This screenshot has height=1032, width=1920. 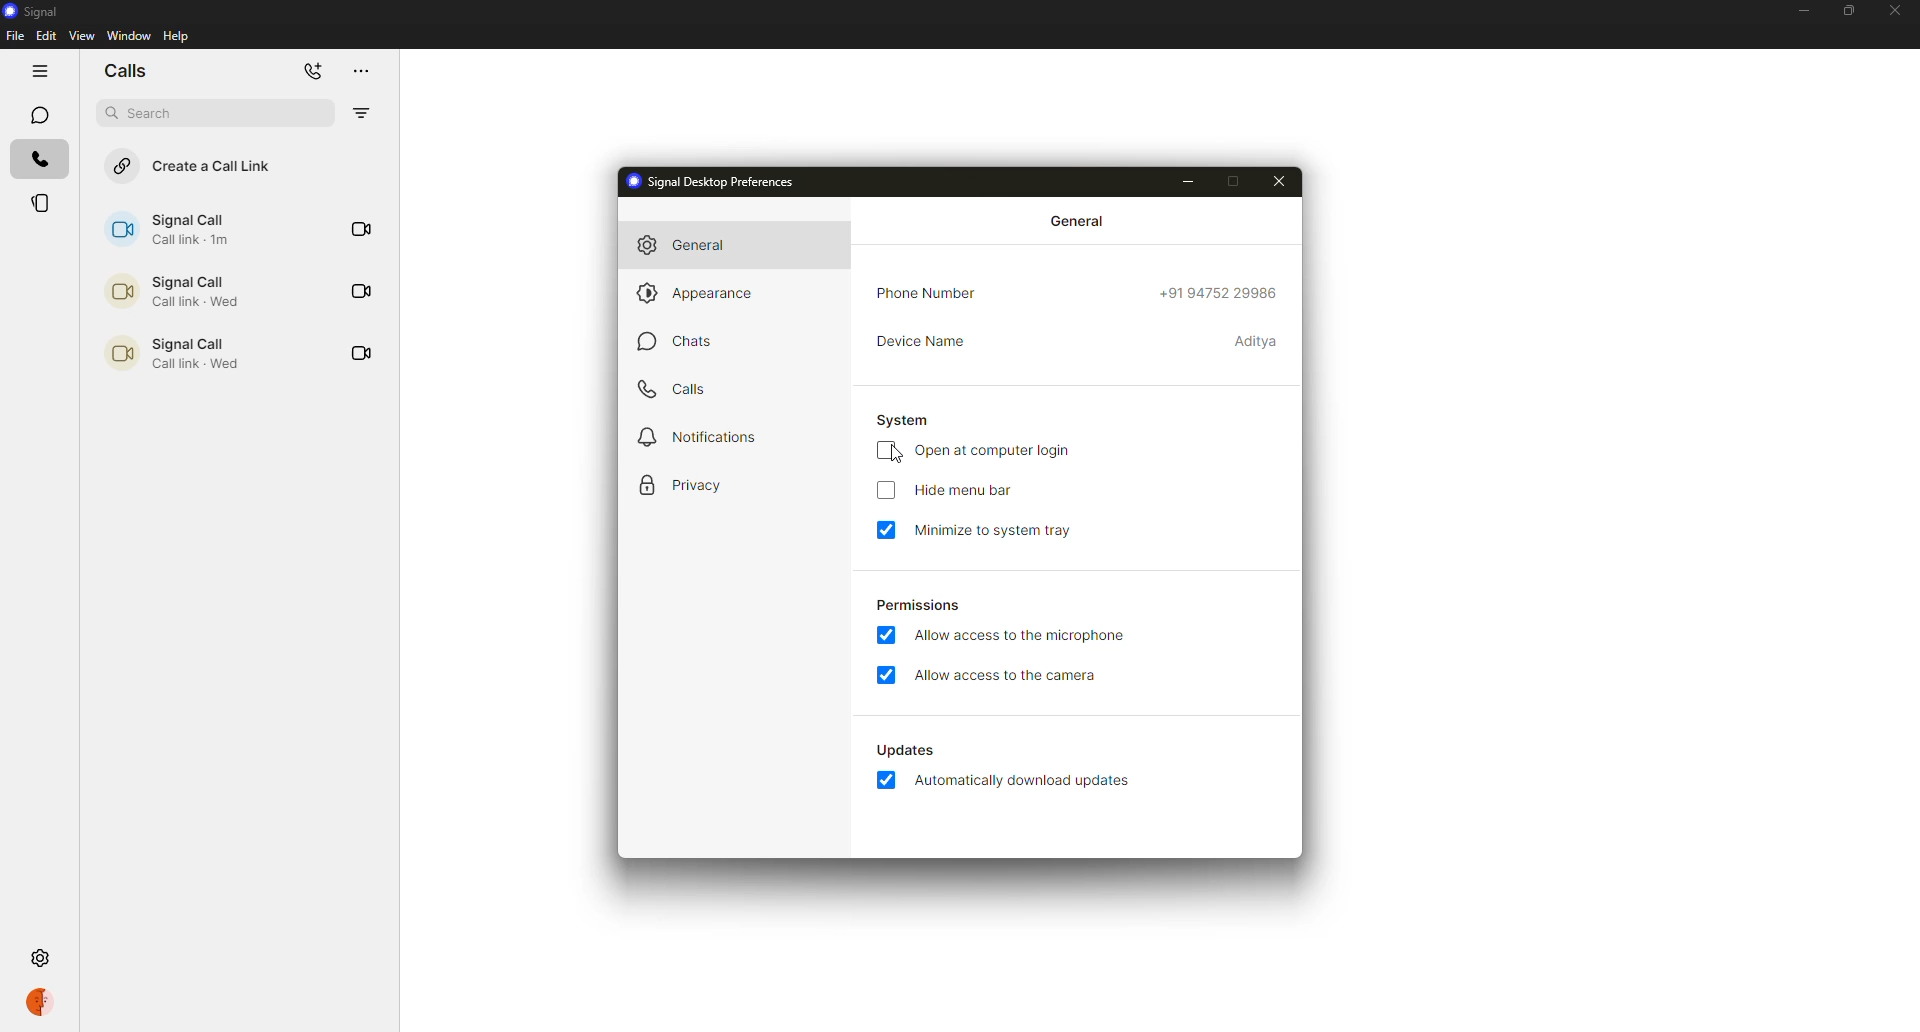 I want to click on click to enable, so click(x=883, y=492).